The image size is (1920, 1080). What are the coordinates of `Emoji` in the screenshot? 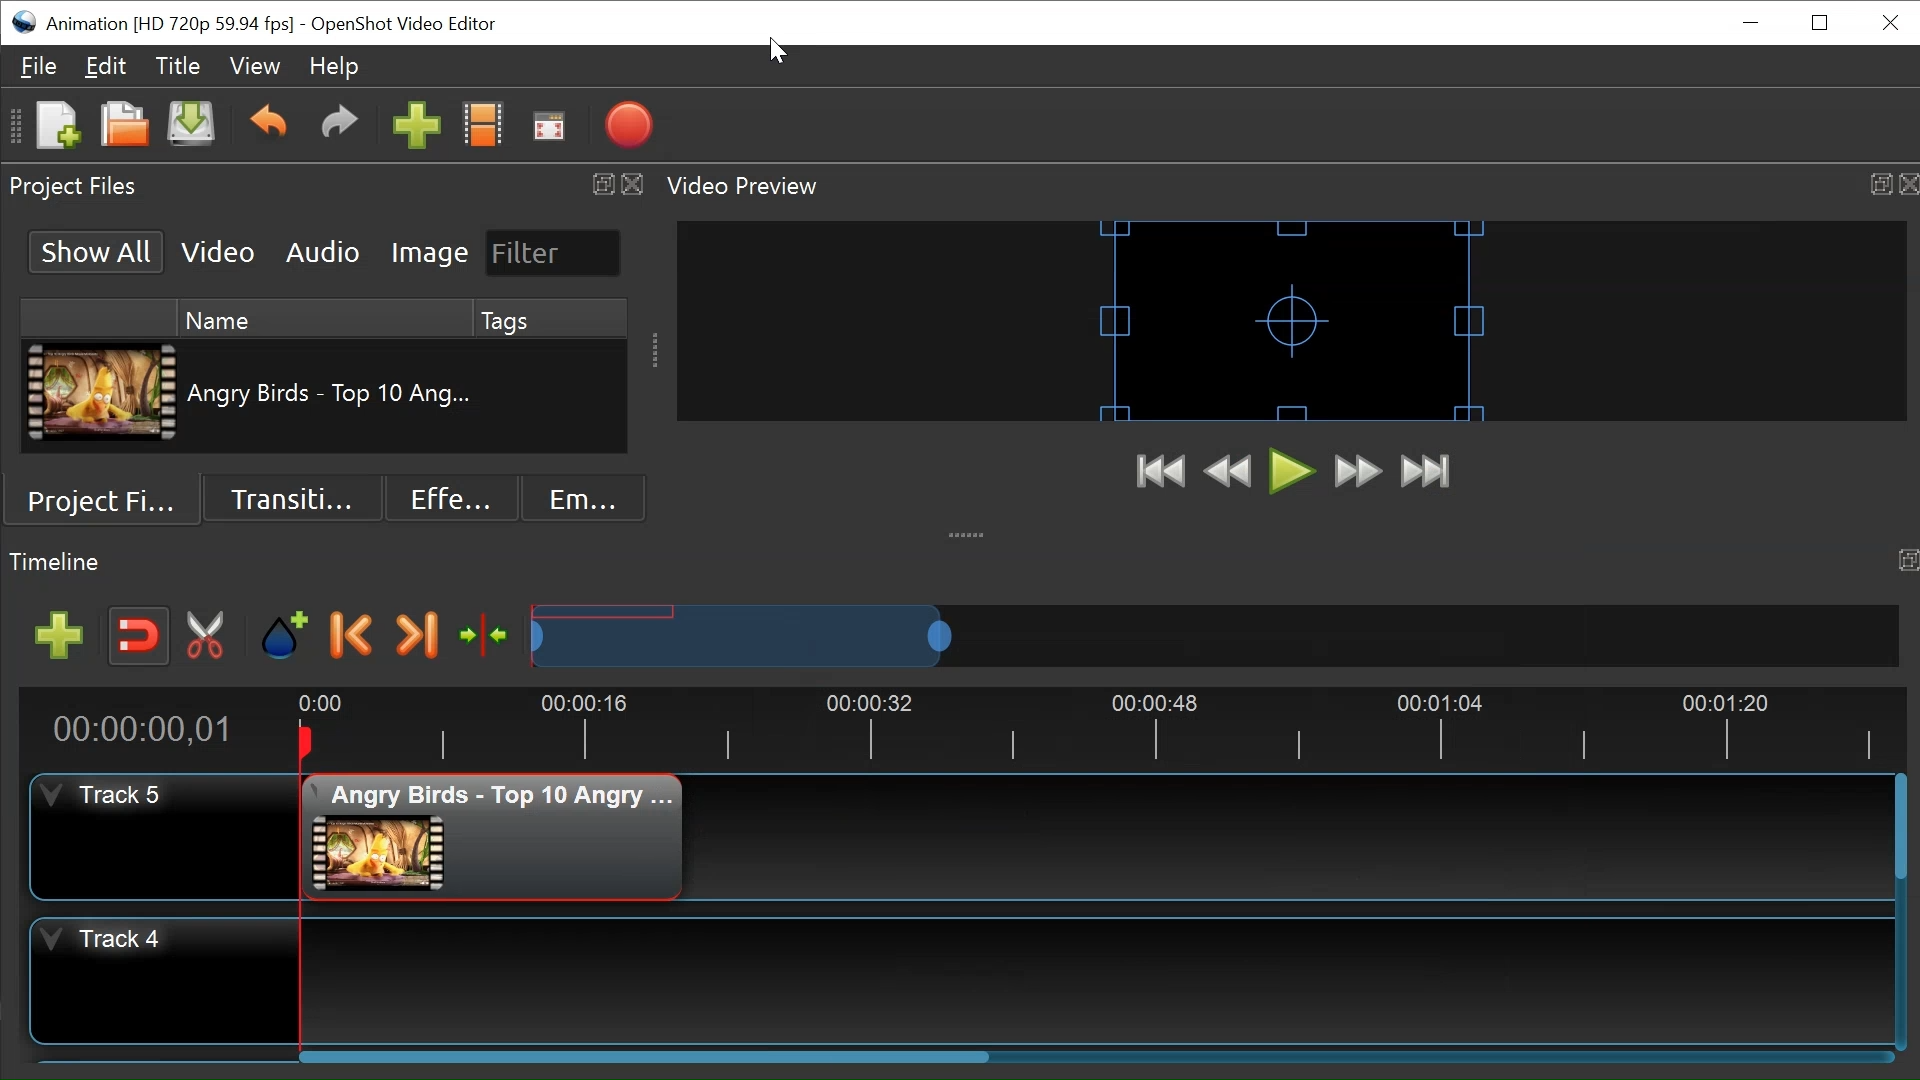 It's located at (581, 498).